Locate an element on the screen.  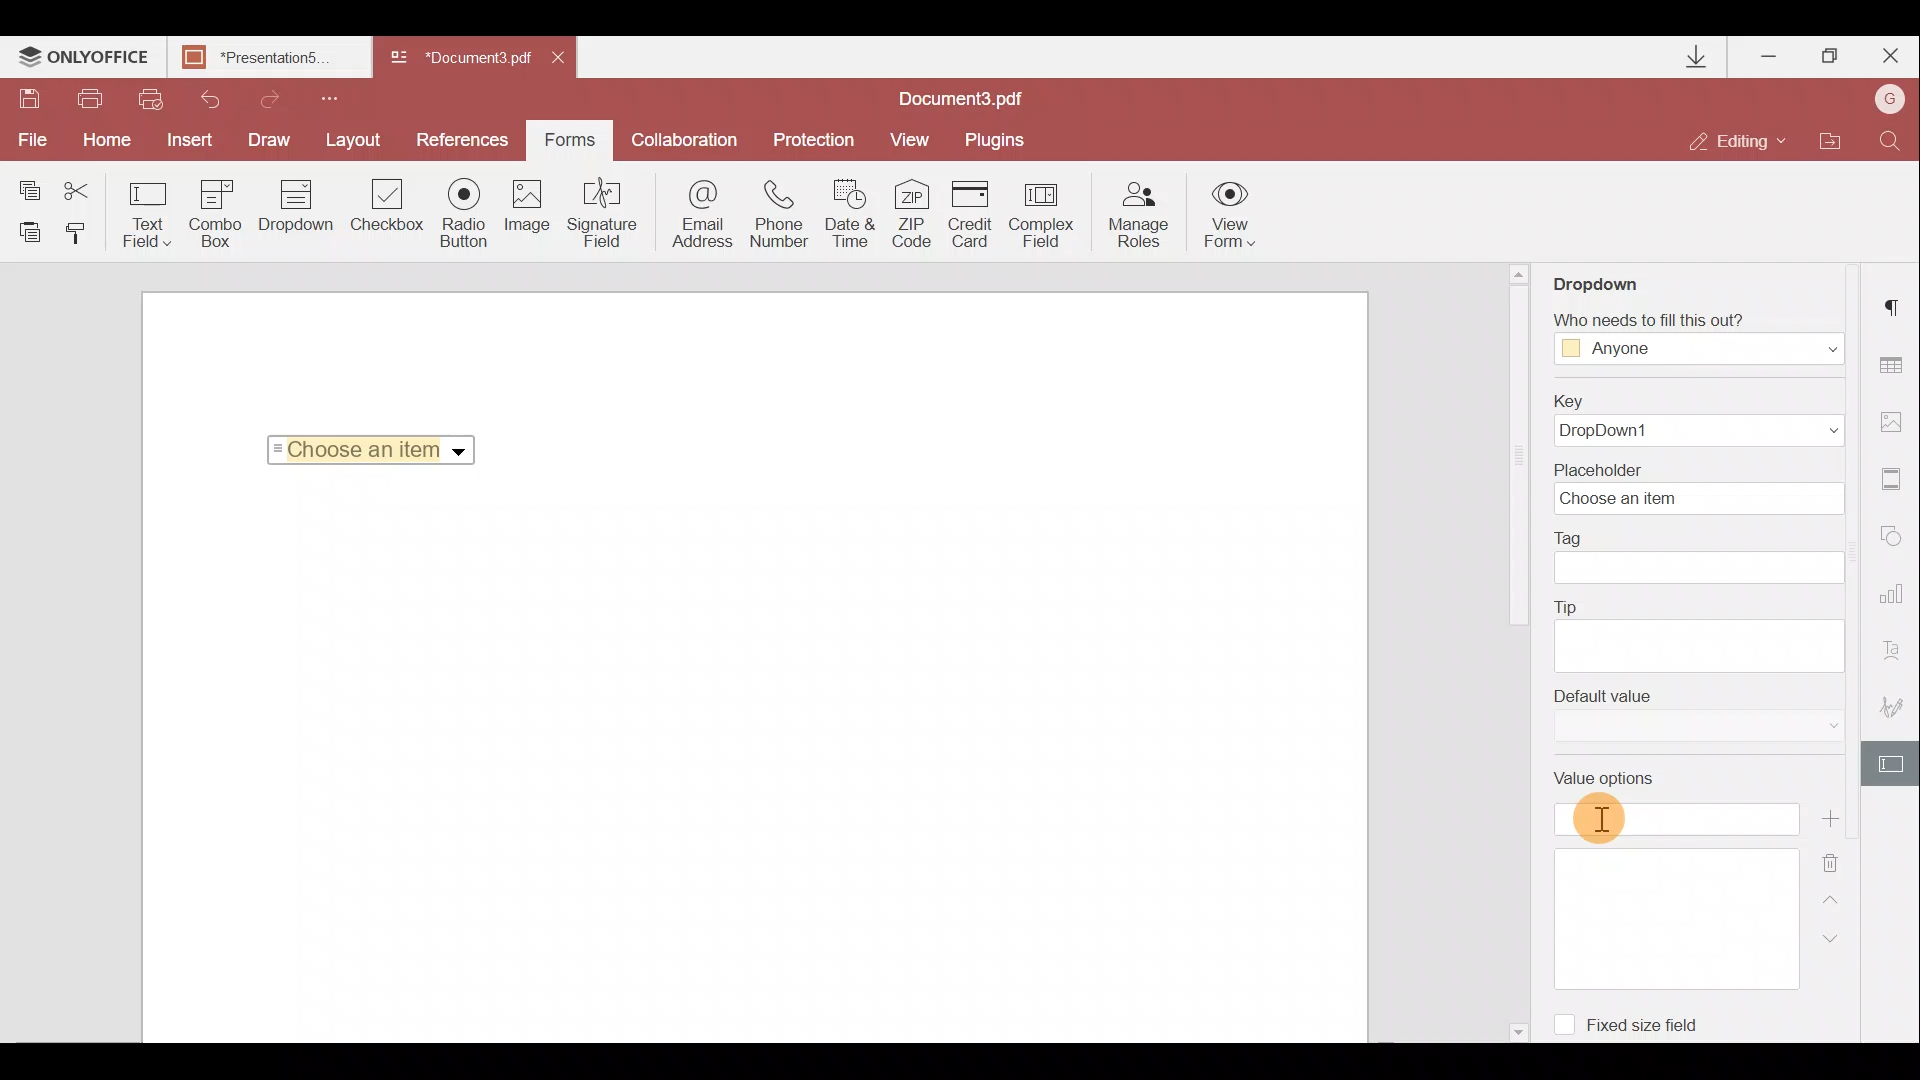
Document3.pdf is located at coordinates (460, 59).